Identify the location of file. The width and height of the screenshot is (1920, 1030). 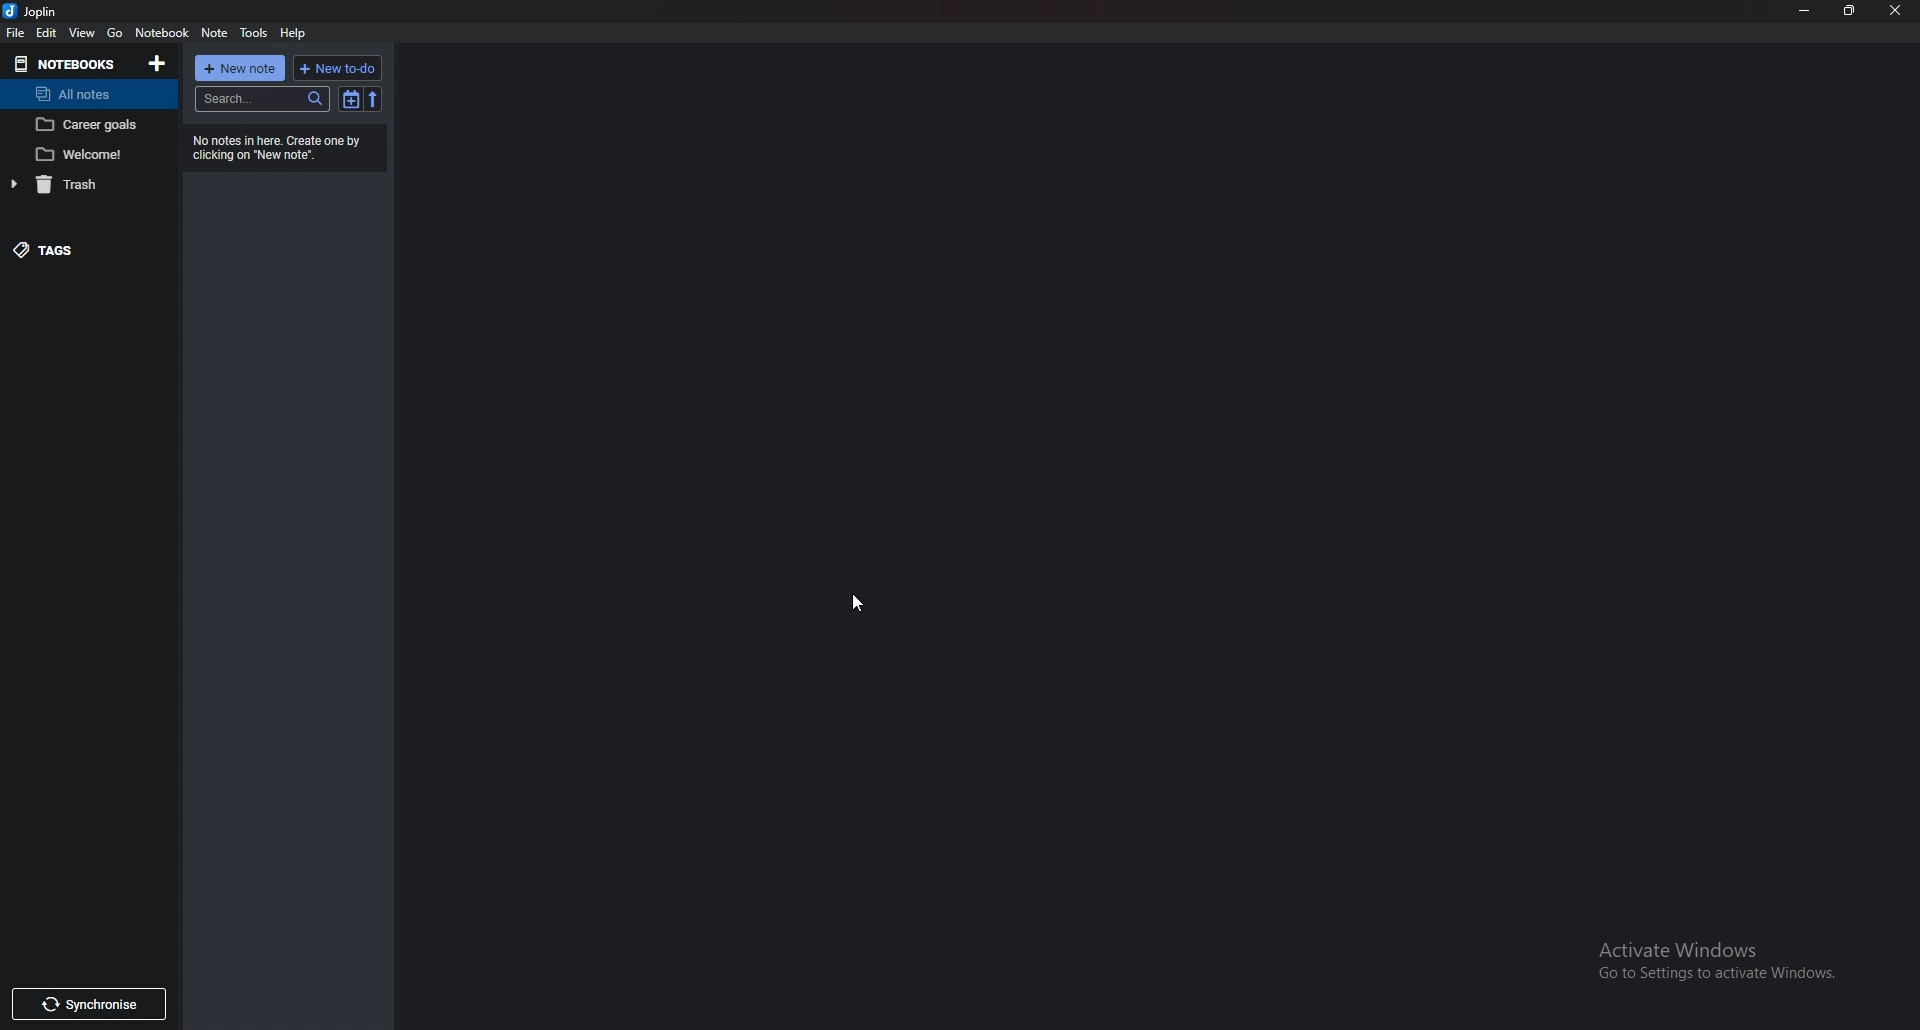
(14, 33).